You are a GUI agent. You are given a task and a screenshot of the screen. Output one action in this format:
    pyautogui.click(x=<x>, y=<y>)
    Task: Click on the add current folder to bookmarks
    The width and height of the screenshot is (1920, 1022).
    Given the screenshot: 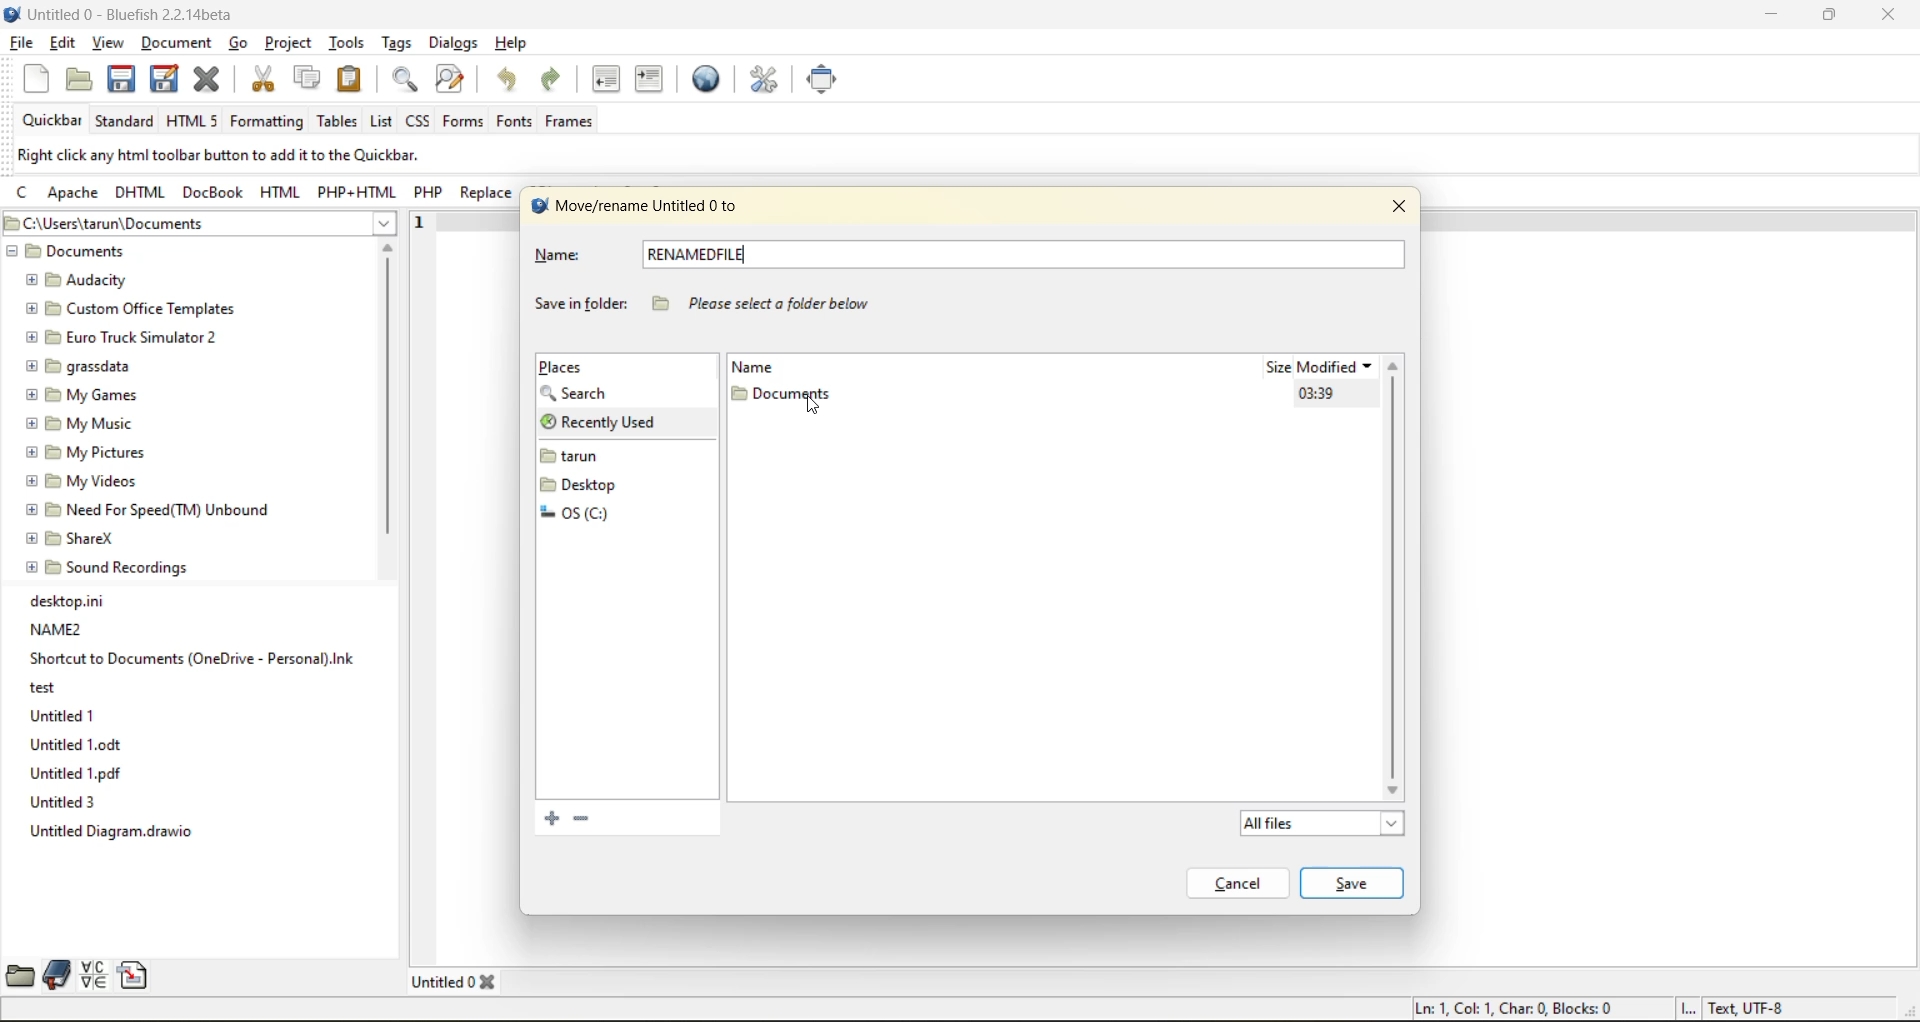 What is the action you would take?
    pyautogui.click(x=552, y=819)
    